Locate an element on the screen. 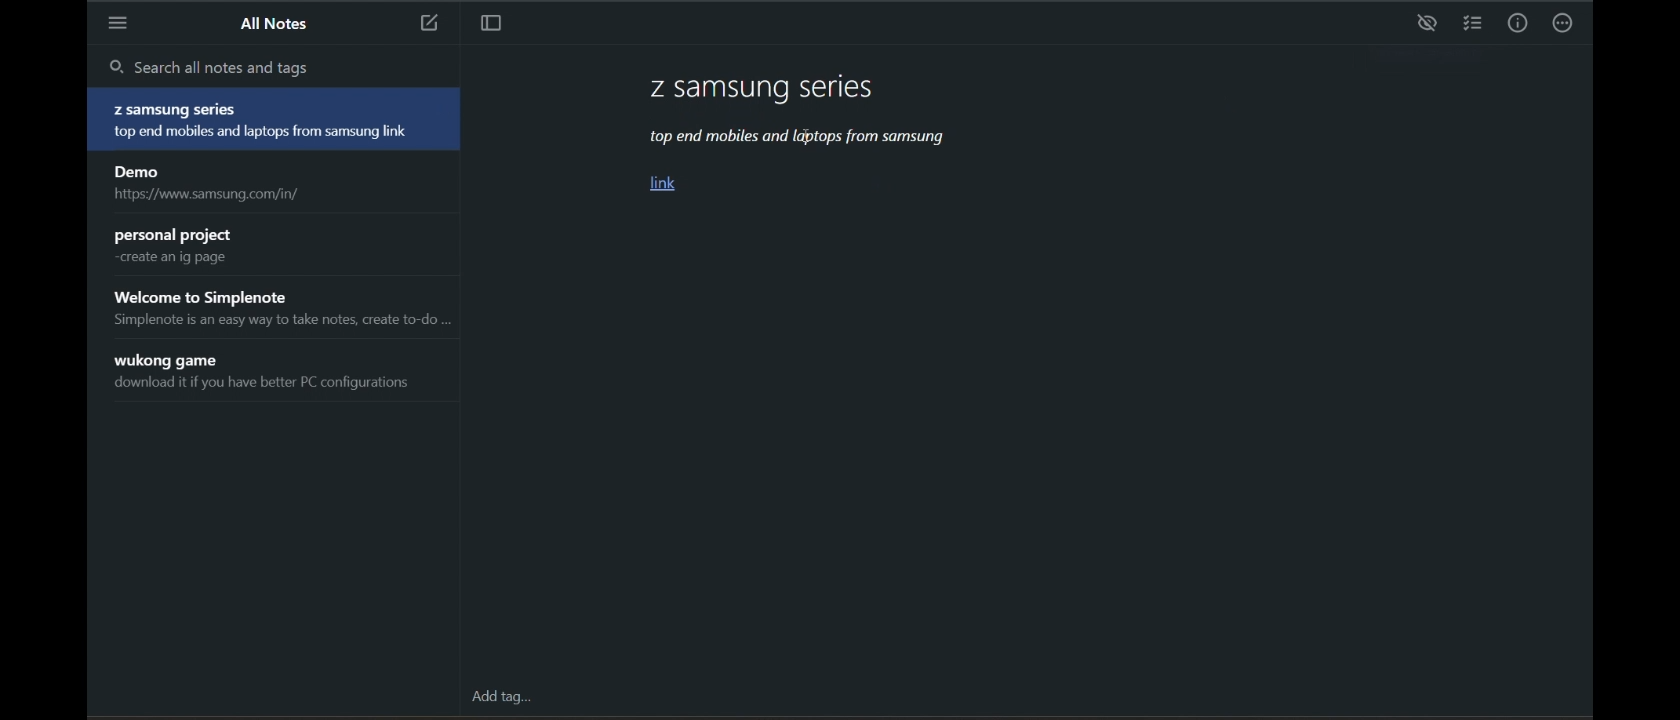 The image size is (1680, 720). menu is located at coordinates (121, 23).